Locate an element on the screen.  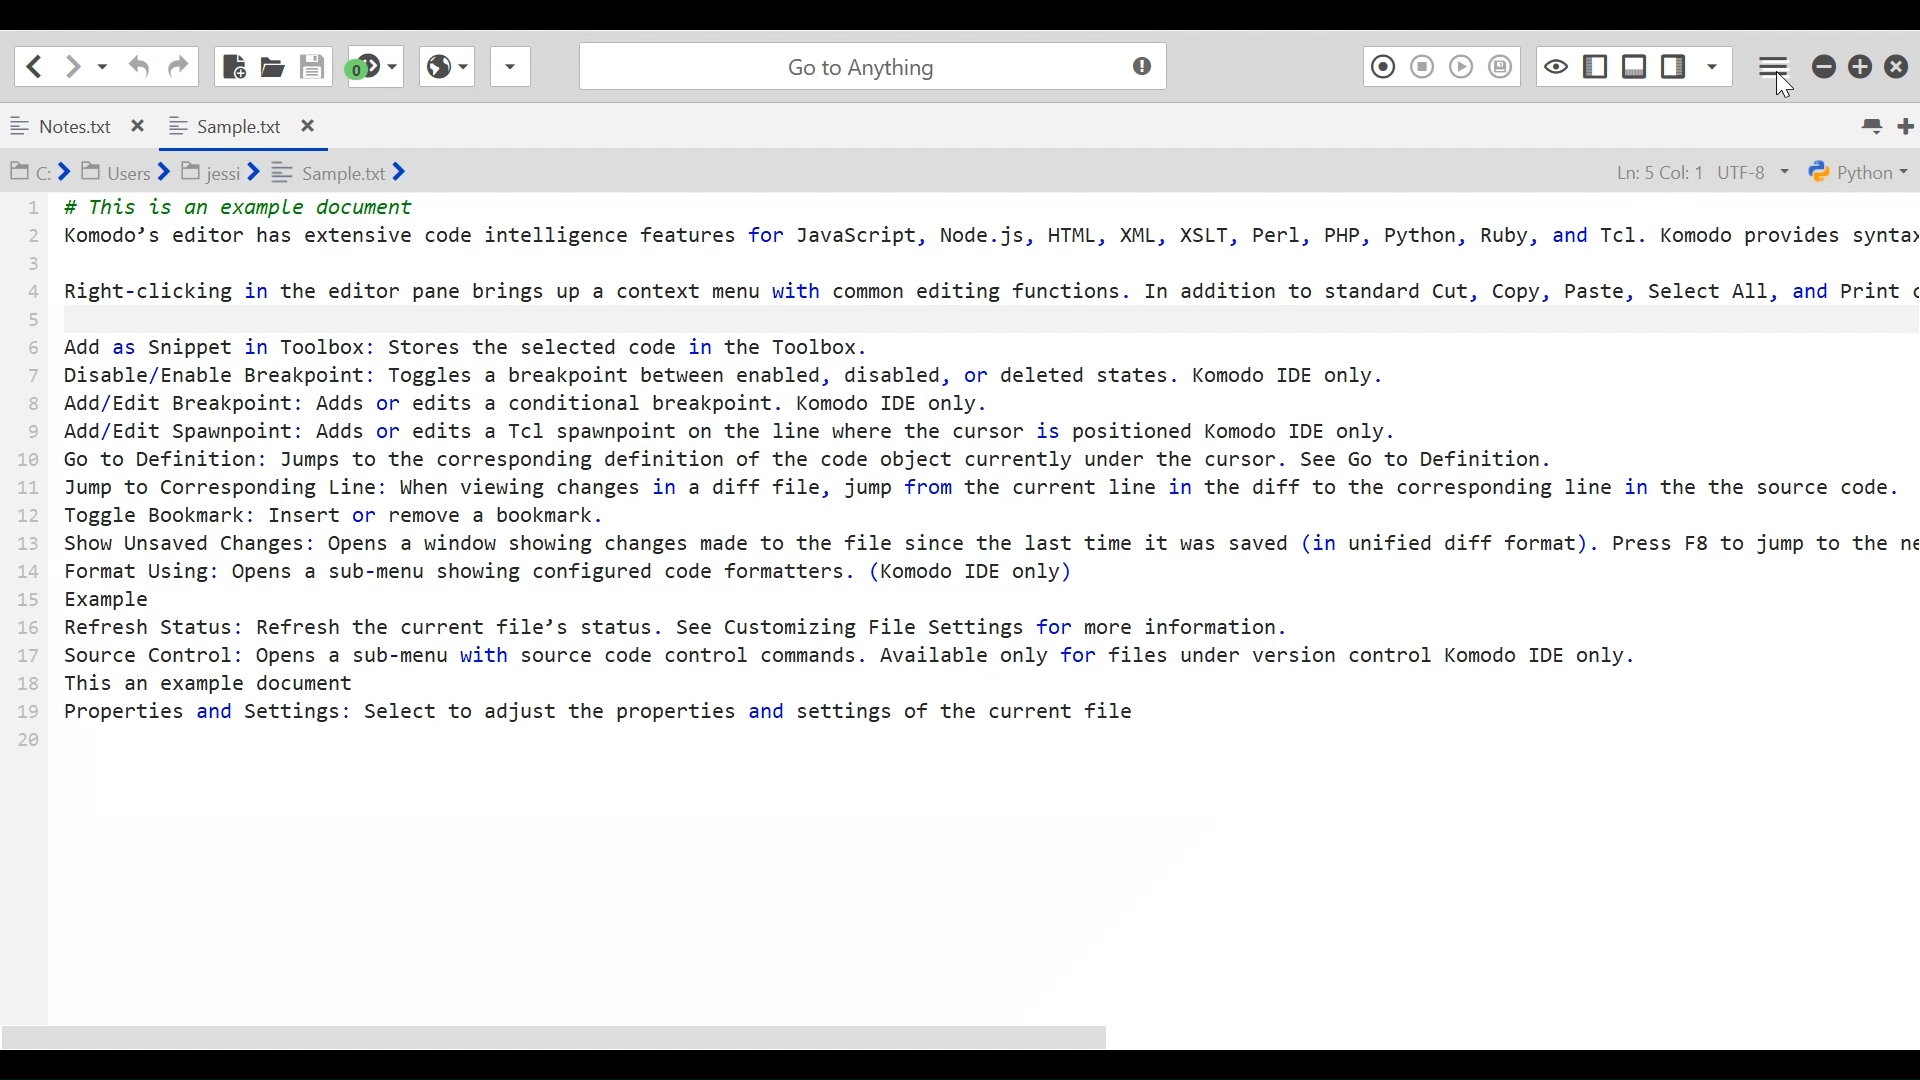
1 2 3 4 5 6 7 8 9 10 11 12 13 14 15 16 17 18 19 20 is located at coordinates (31, 480).